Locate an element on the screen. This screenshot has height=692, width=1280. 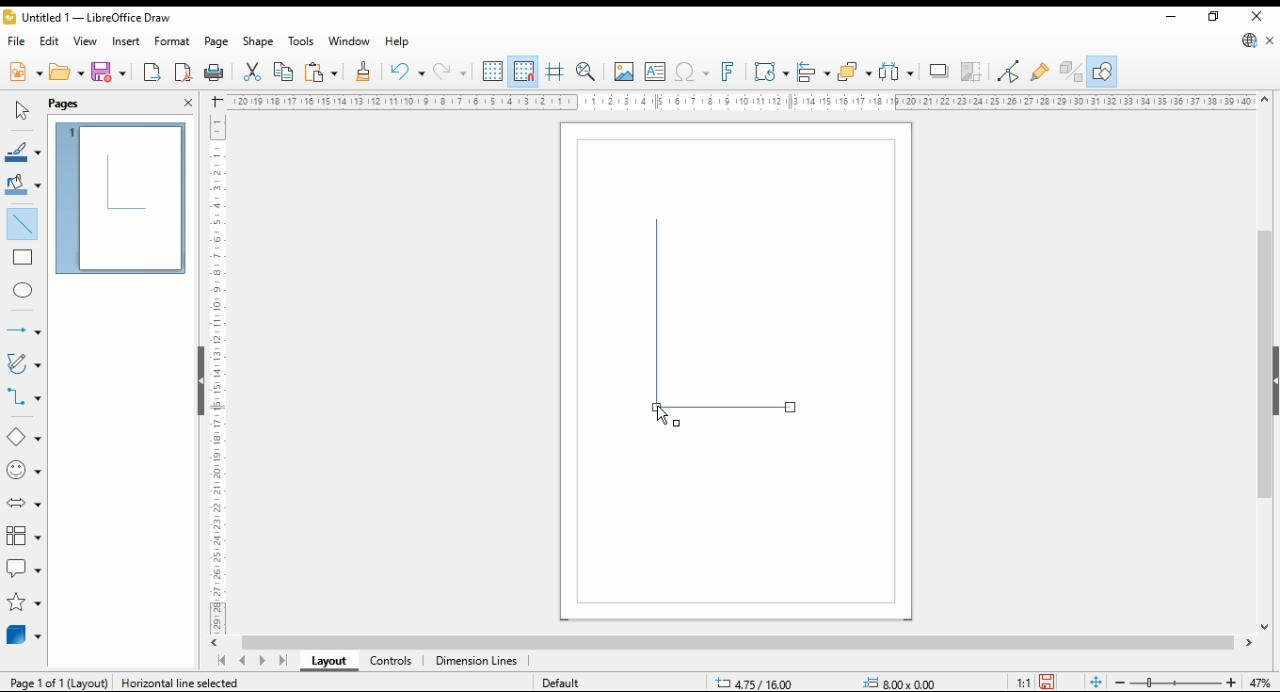
redo is located at coordinates (450, 73).